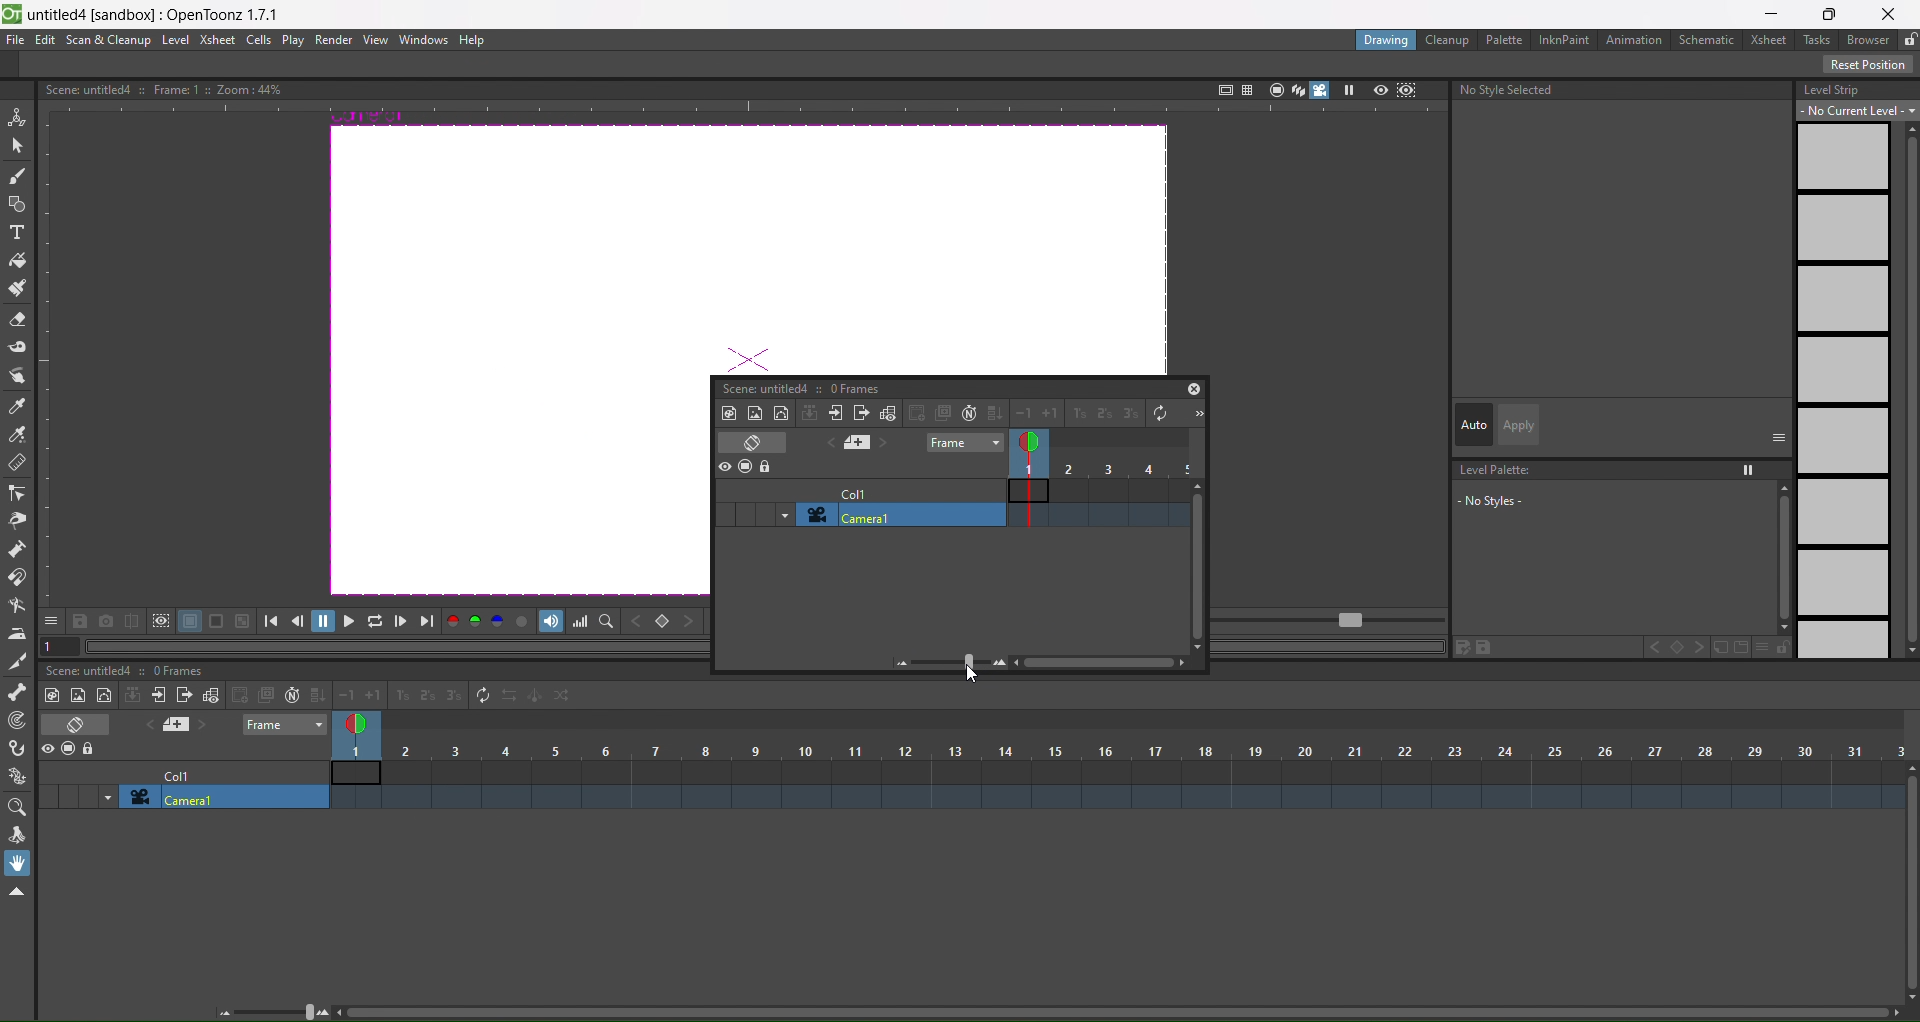 The image size is (1920, 1022). Describe the element at coordinates (1273, 88) in the screenshot. I see `camera stand view` at that location.